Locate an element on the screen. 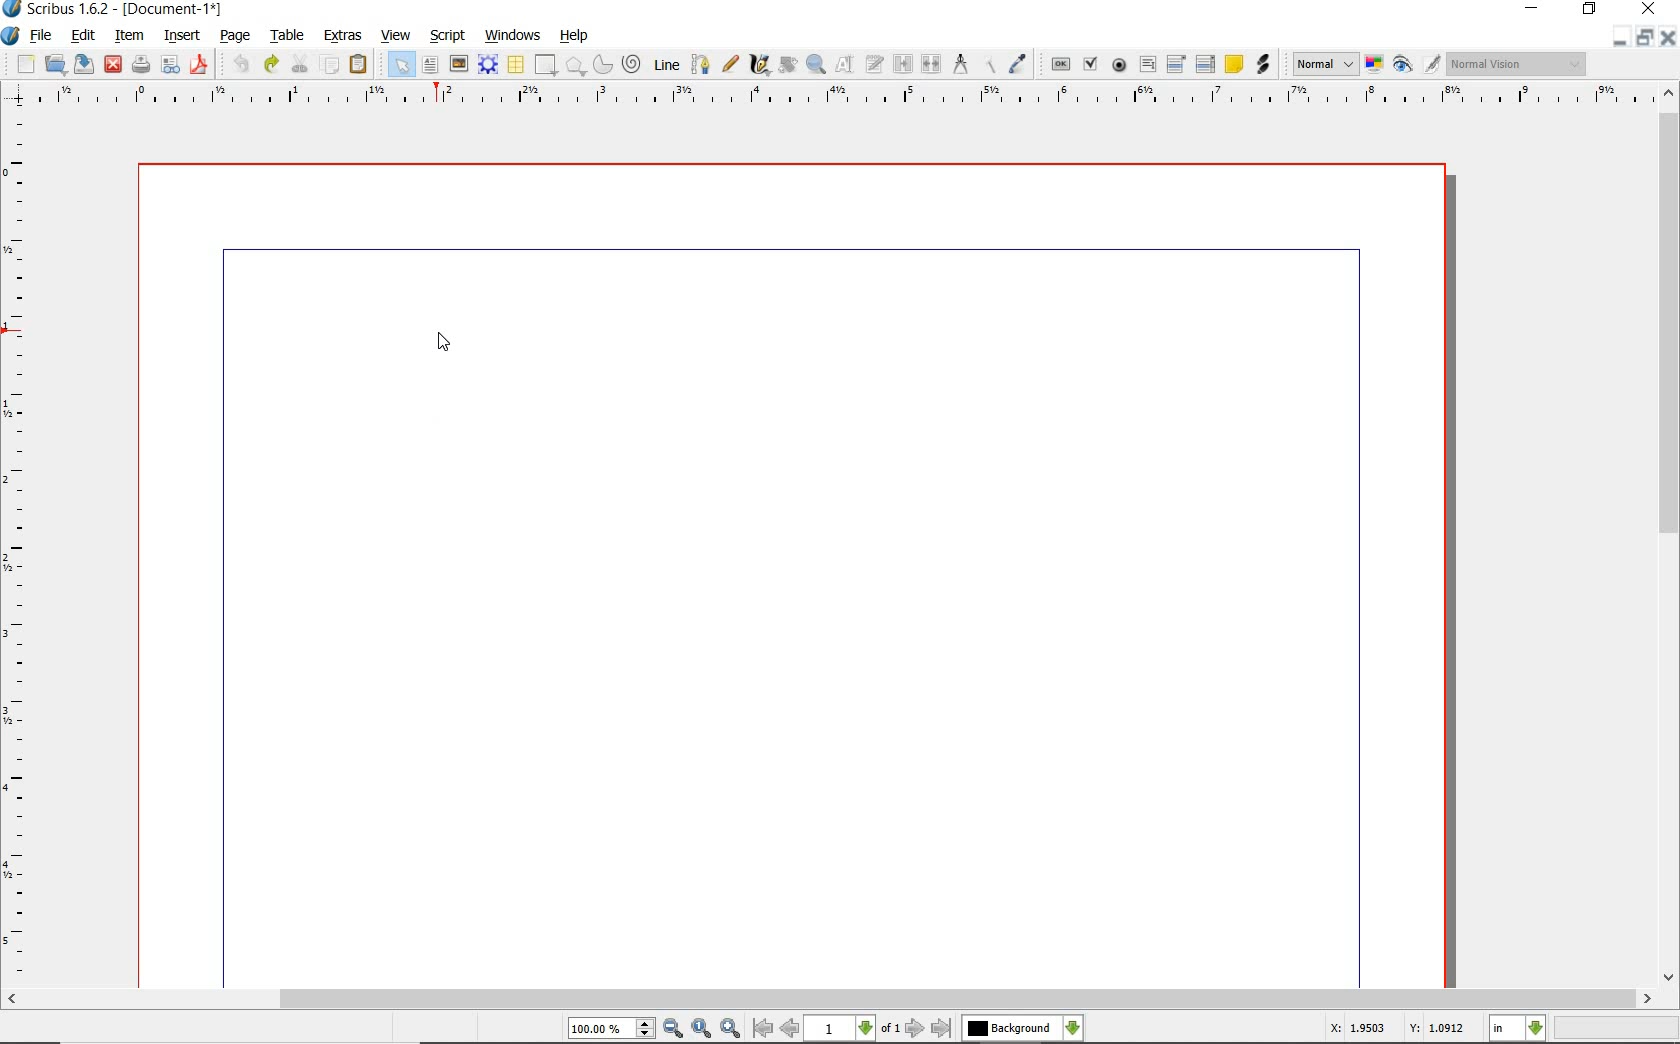 The width and height of the screenshot is (1680, 1044). copy item properties is located at coordinates (988, 65).